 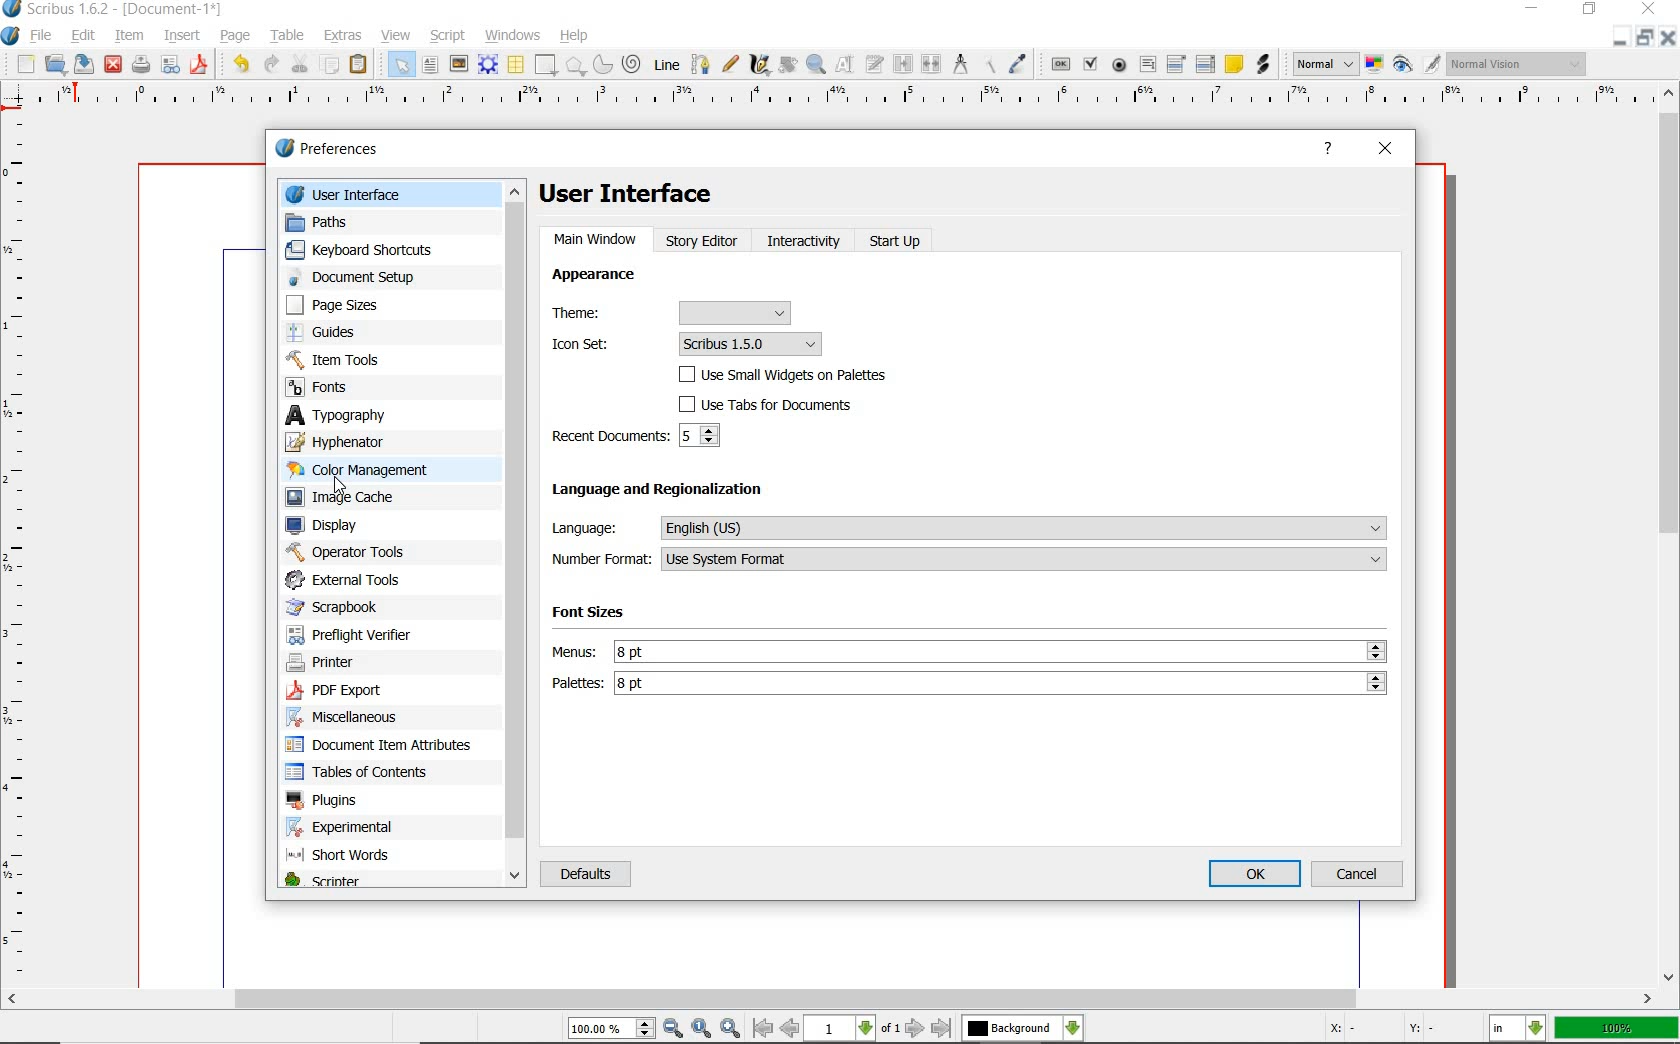 What do you see at coordinates (367, 826) in the screenshot?
I see `experimental` at bounding box center [367, 826].